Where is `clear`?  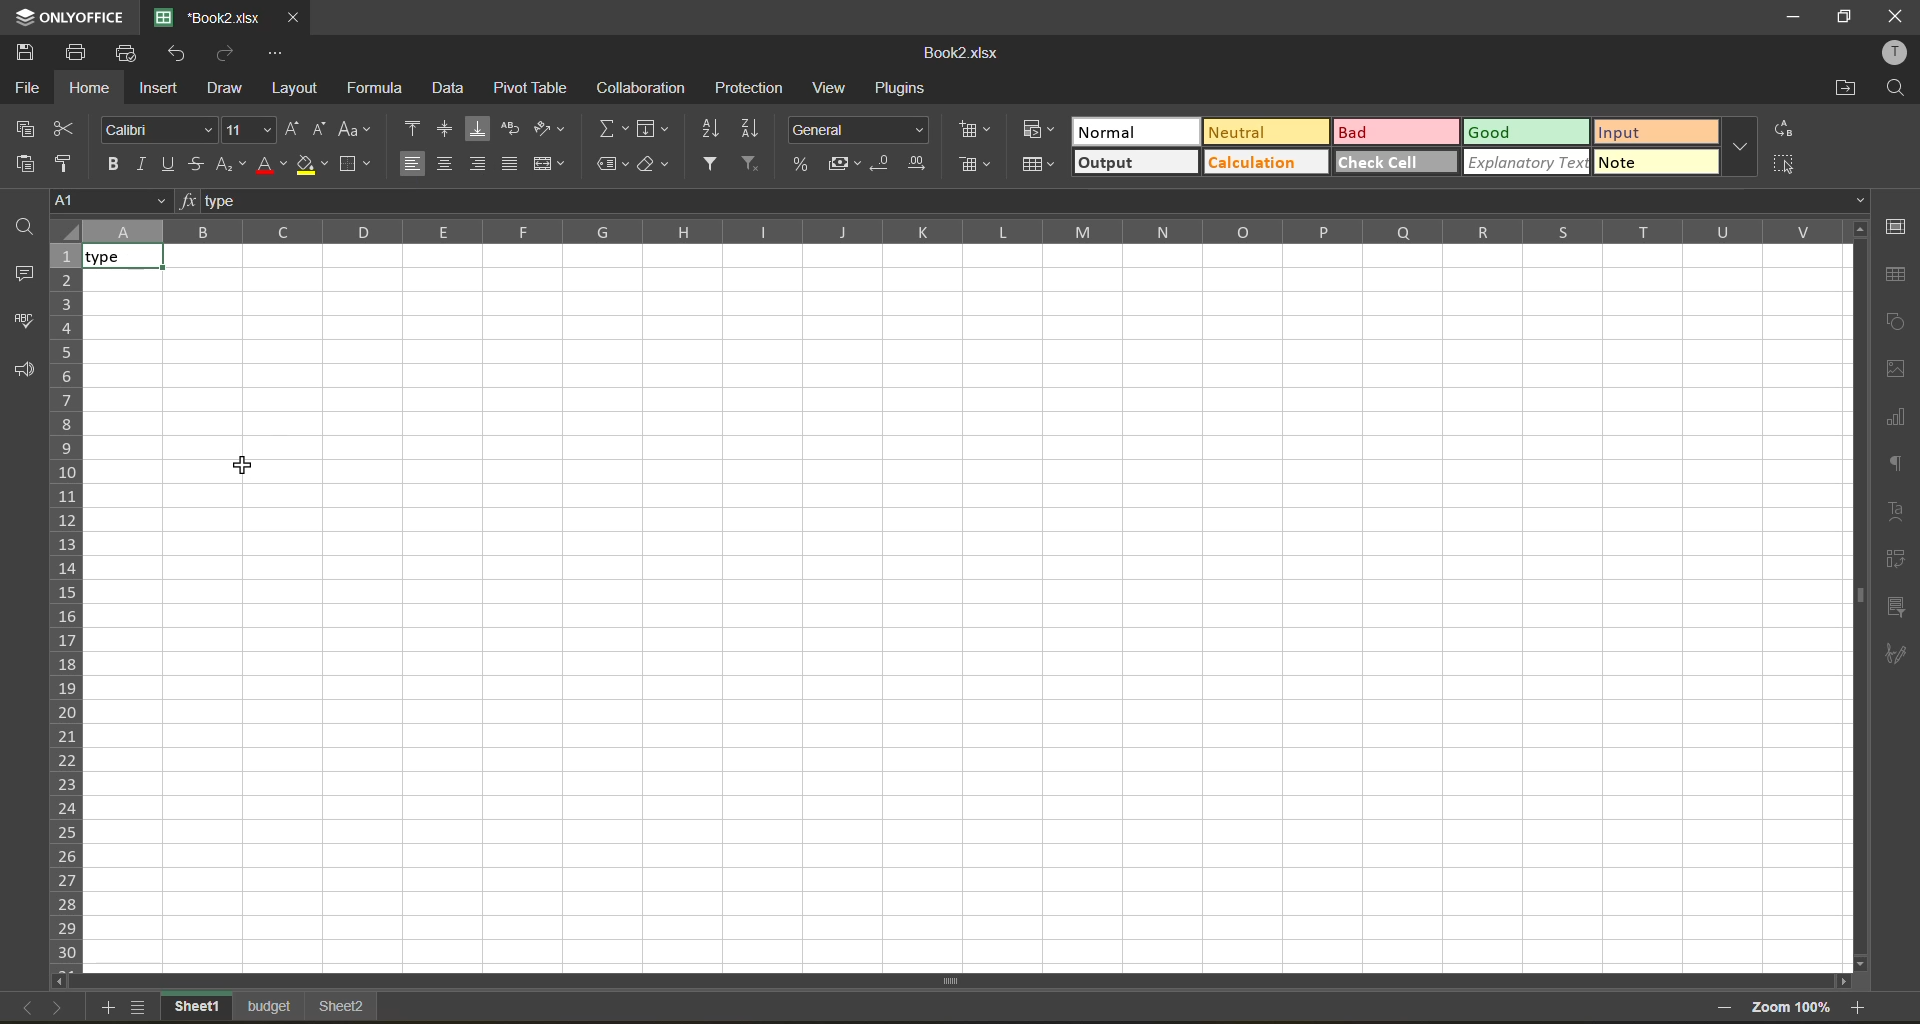 clear is located at coordinates (654, 165).